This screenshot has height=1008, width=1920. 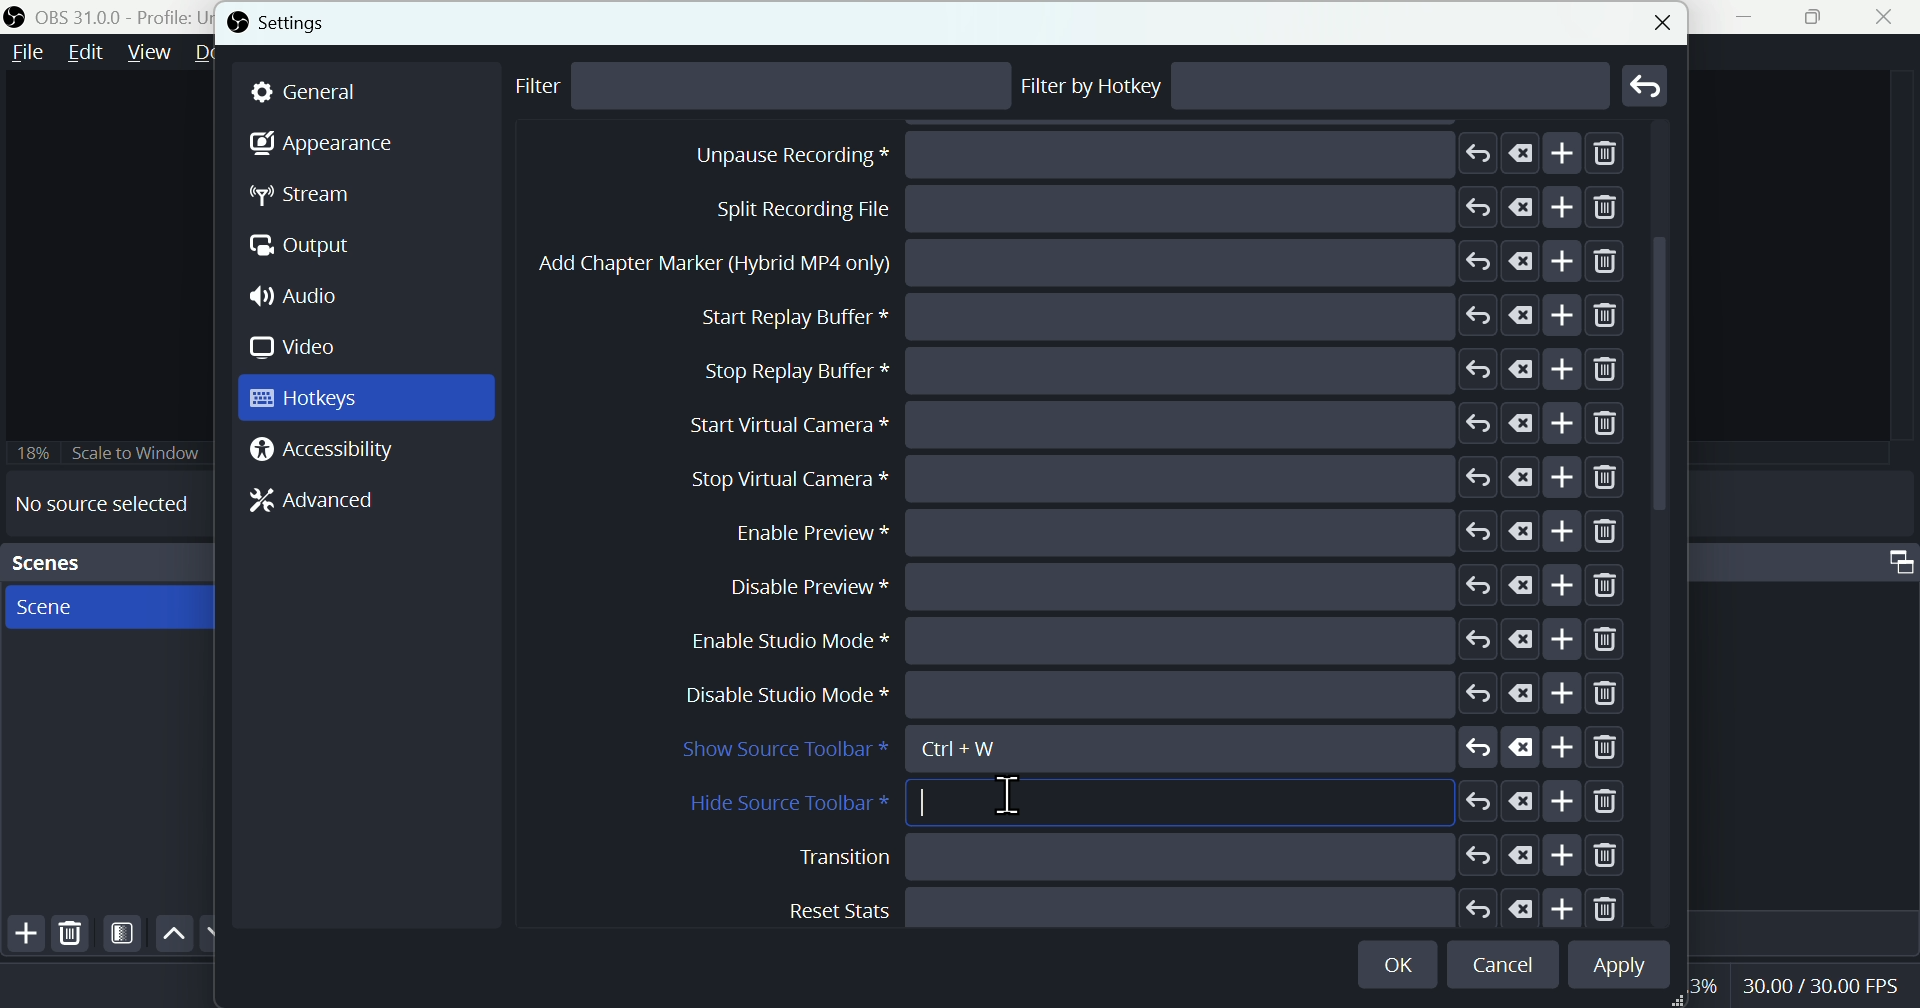 What do you see at coordinates (286, 23) in the screenshot?
I see `Settings` at bounding box center [286, 23].